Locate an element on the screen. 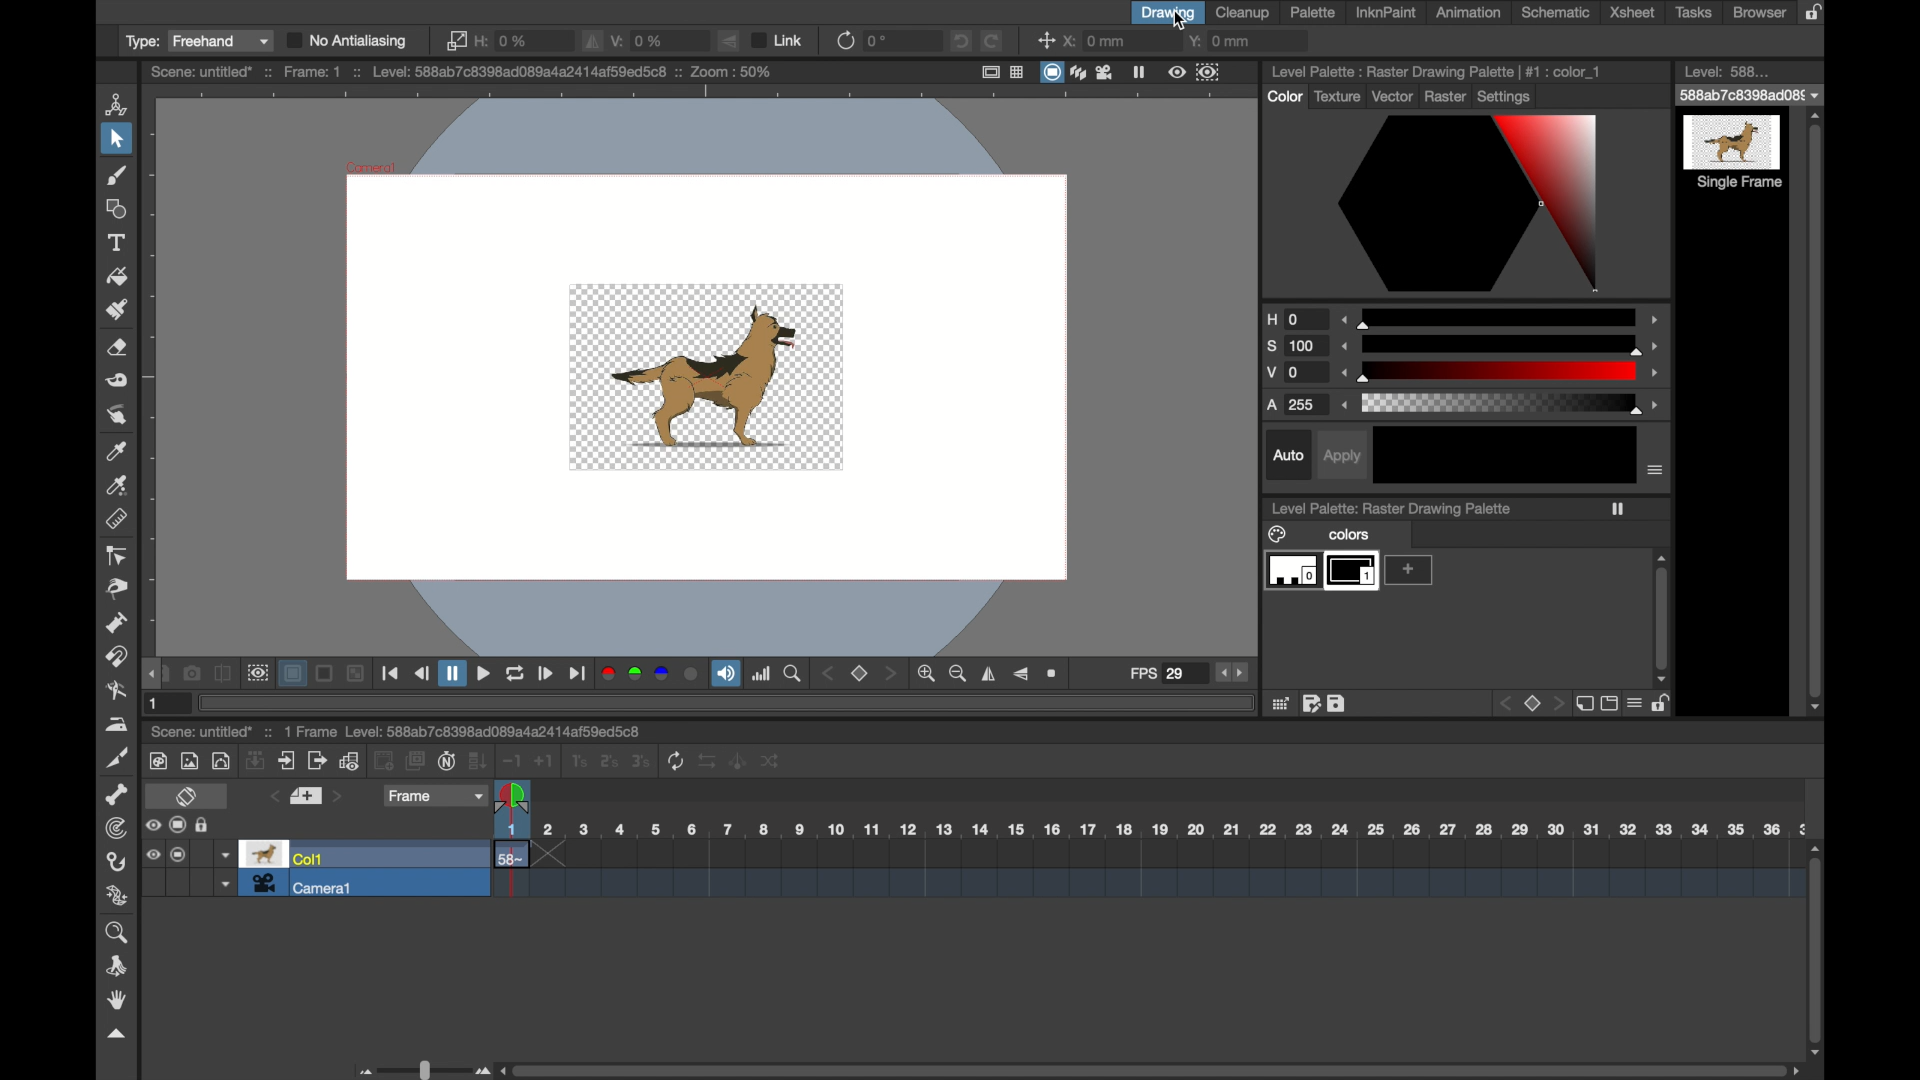  undo is located at coordinates (961, 41).